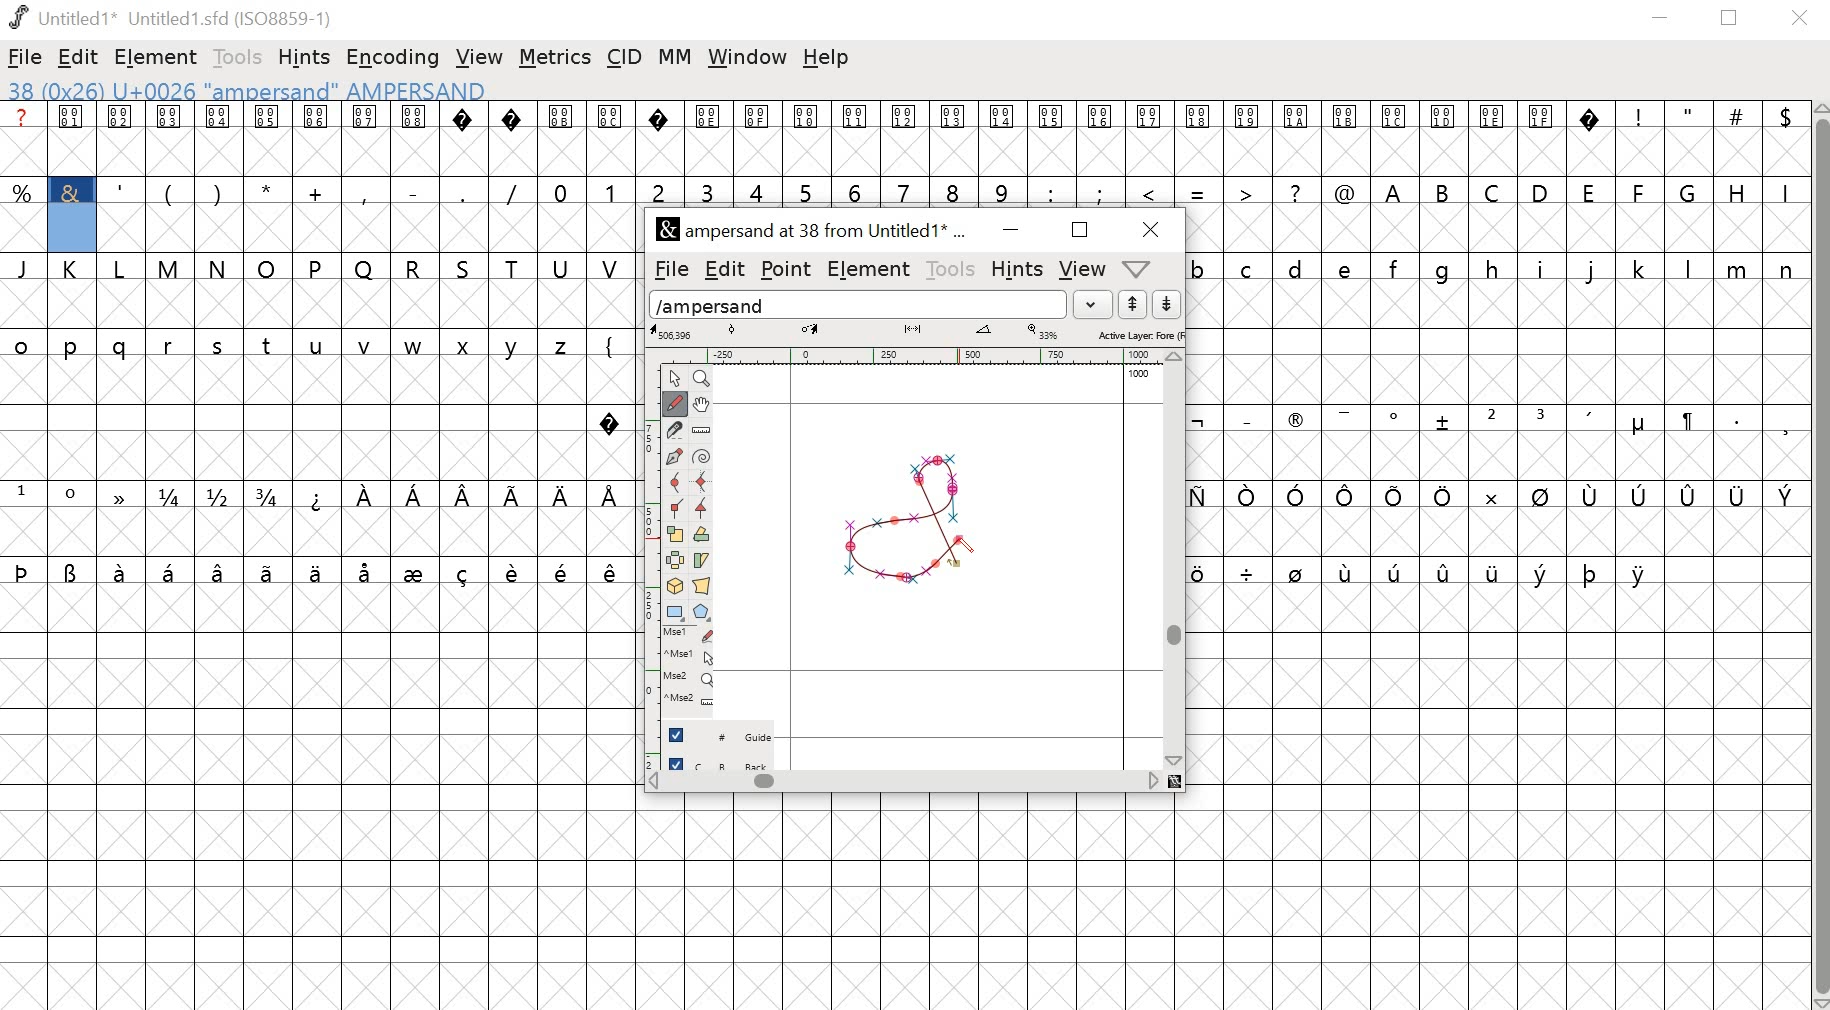 The height and width of the screenshot is (1010, 1830). Describe the element at coordinates (79, 59) in the screenshot. I see `edit` at that location.